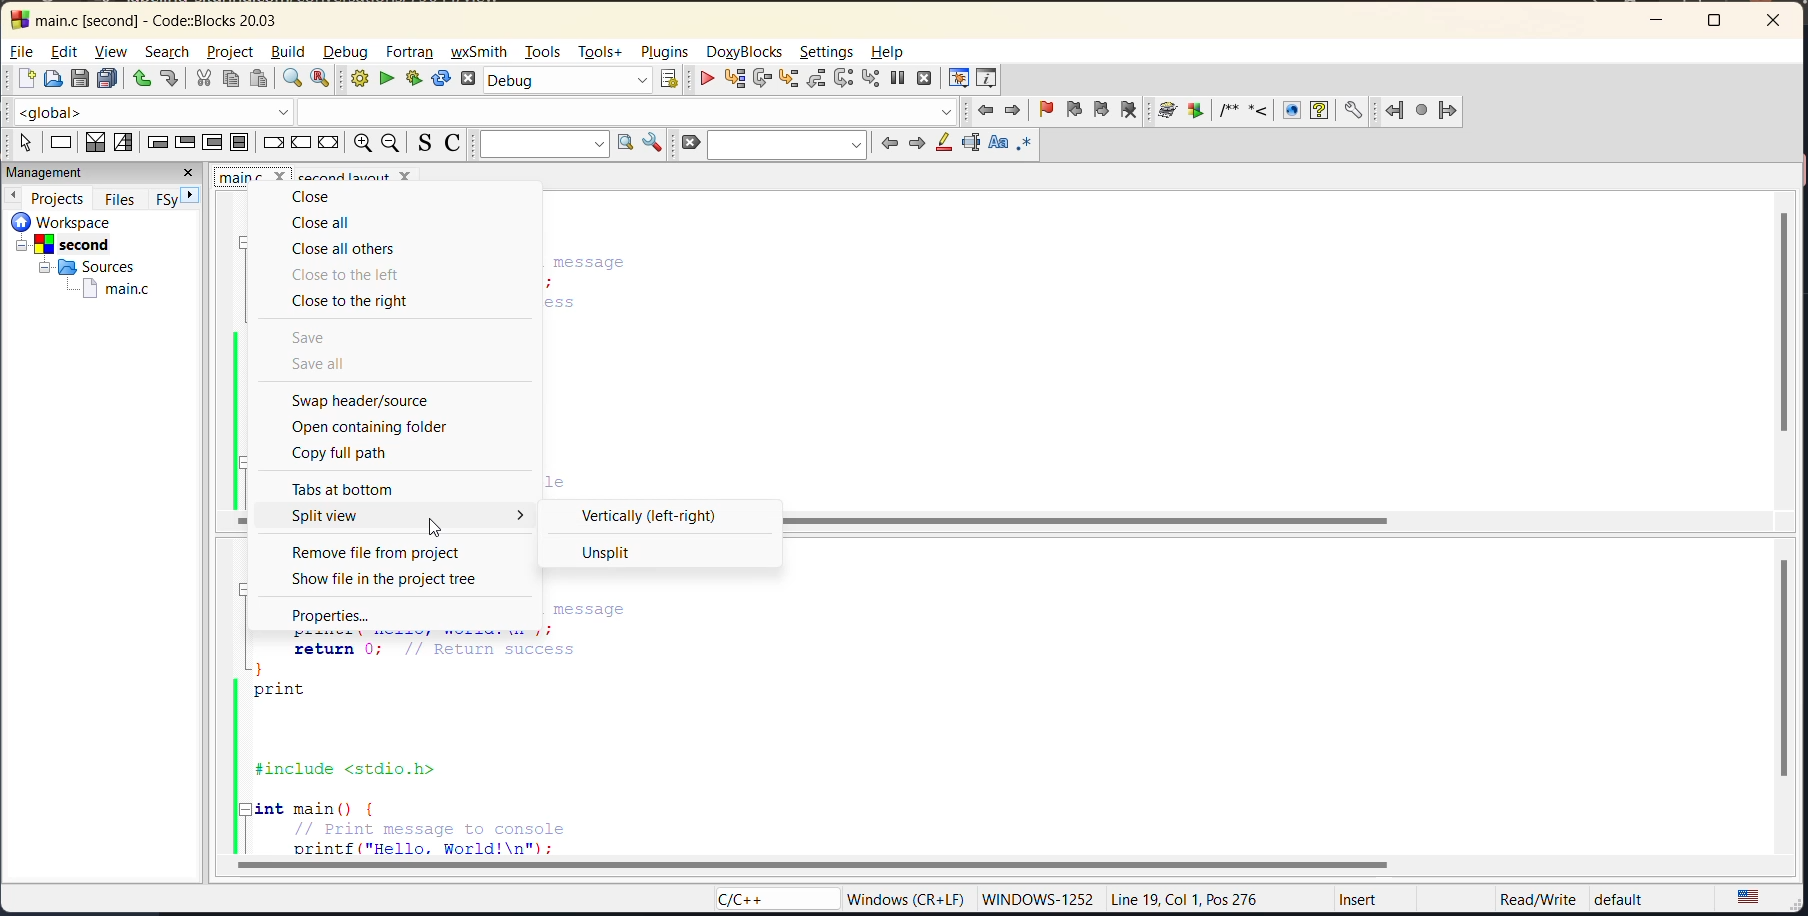 The width and height of the screenshot is (1808, 916). Describe the element at coordinates (626, 145) in the screenshot. I see `run search` at that location.